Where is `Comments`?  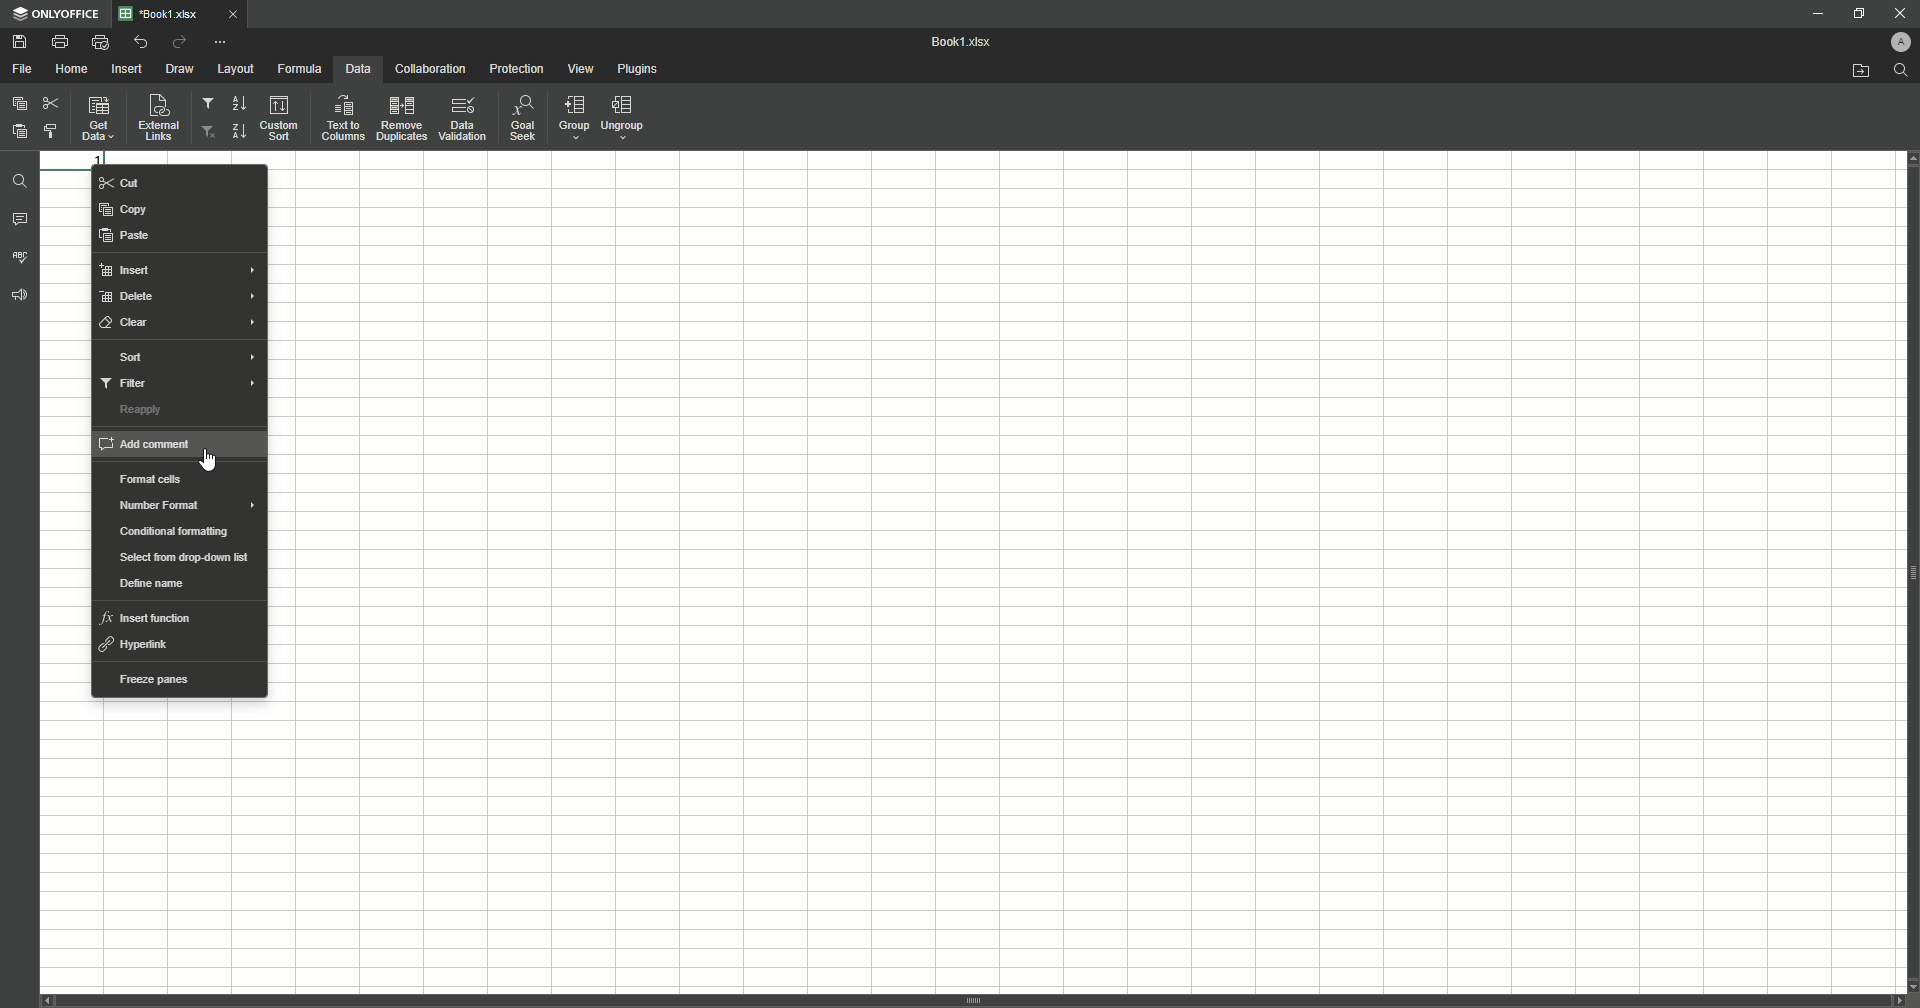 Comments is located at coordinates (21, 222).